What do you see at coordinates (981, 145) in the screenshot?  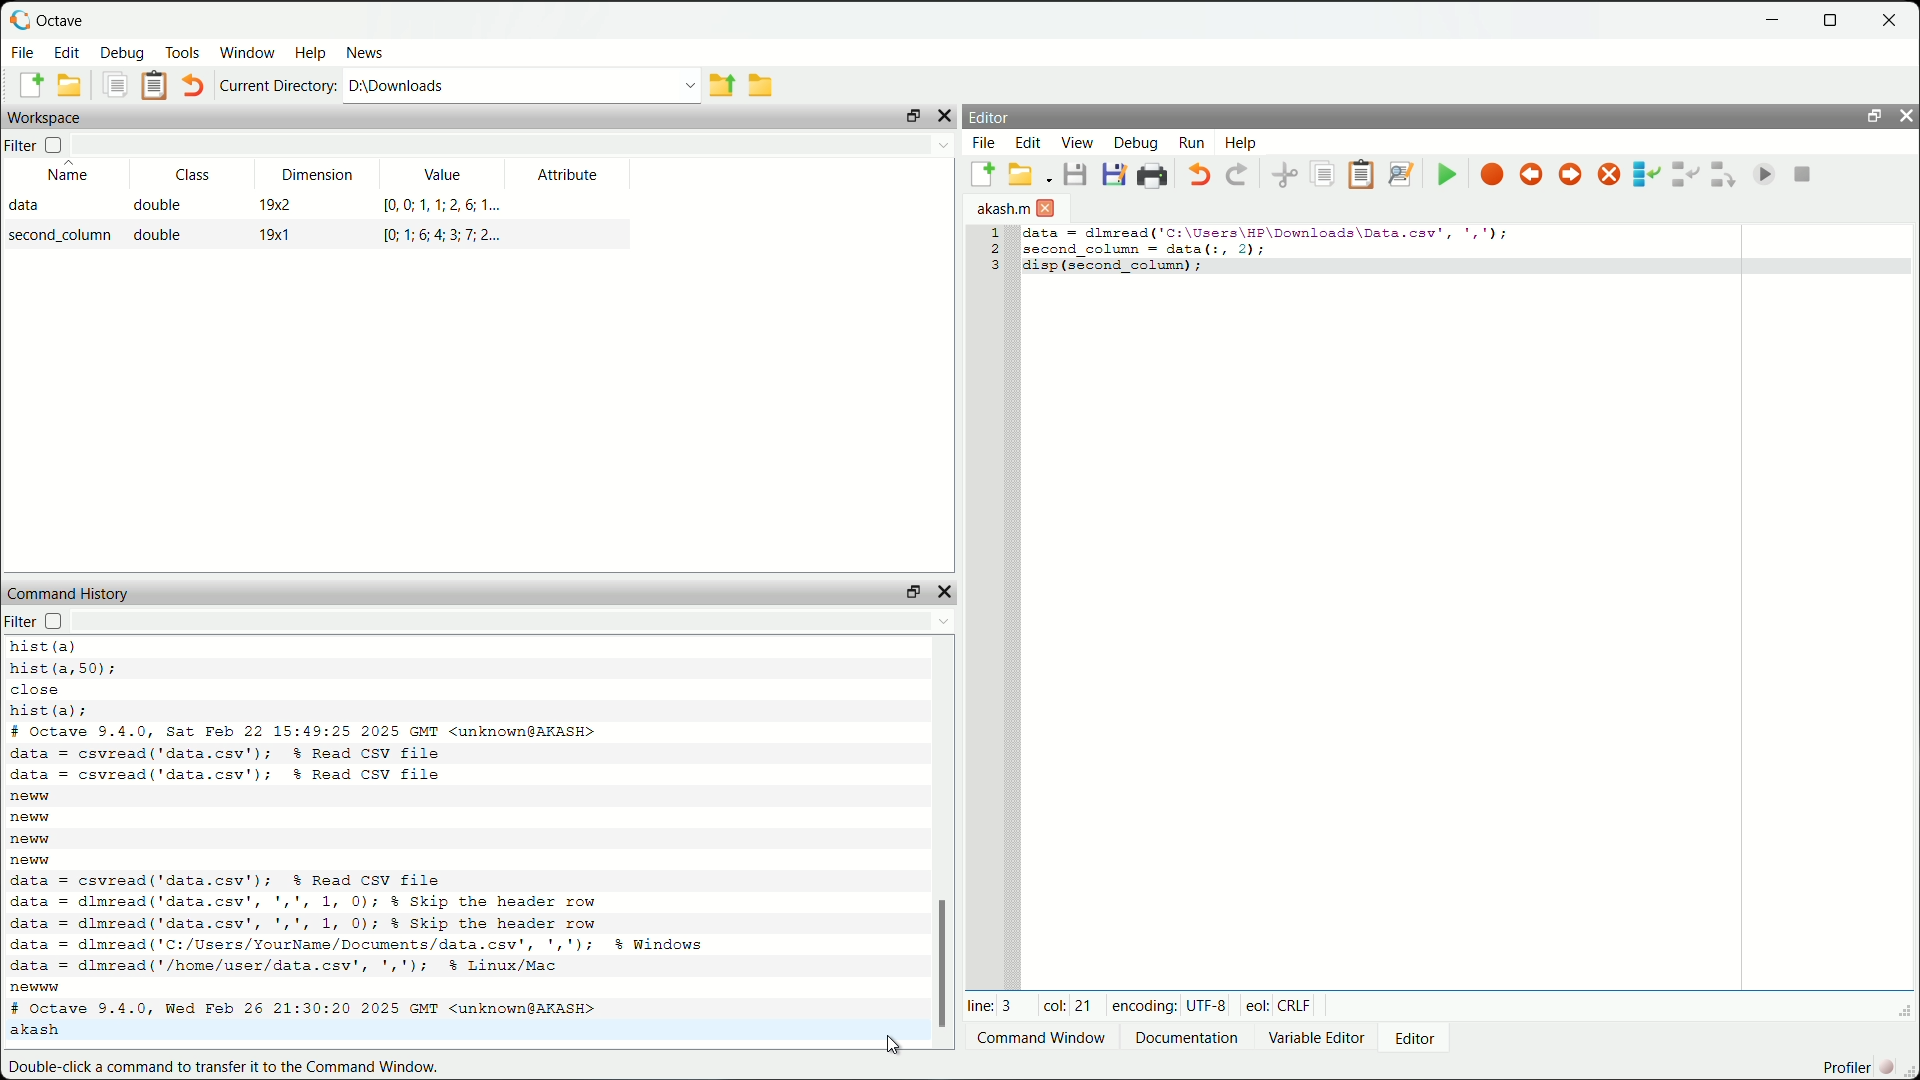 I see `file` at bounding box center [981, 145].